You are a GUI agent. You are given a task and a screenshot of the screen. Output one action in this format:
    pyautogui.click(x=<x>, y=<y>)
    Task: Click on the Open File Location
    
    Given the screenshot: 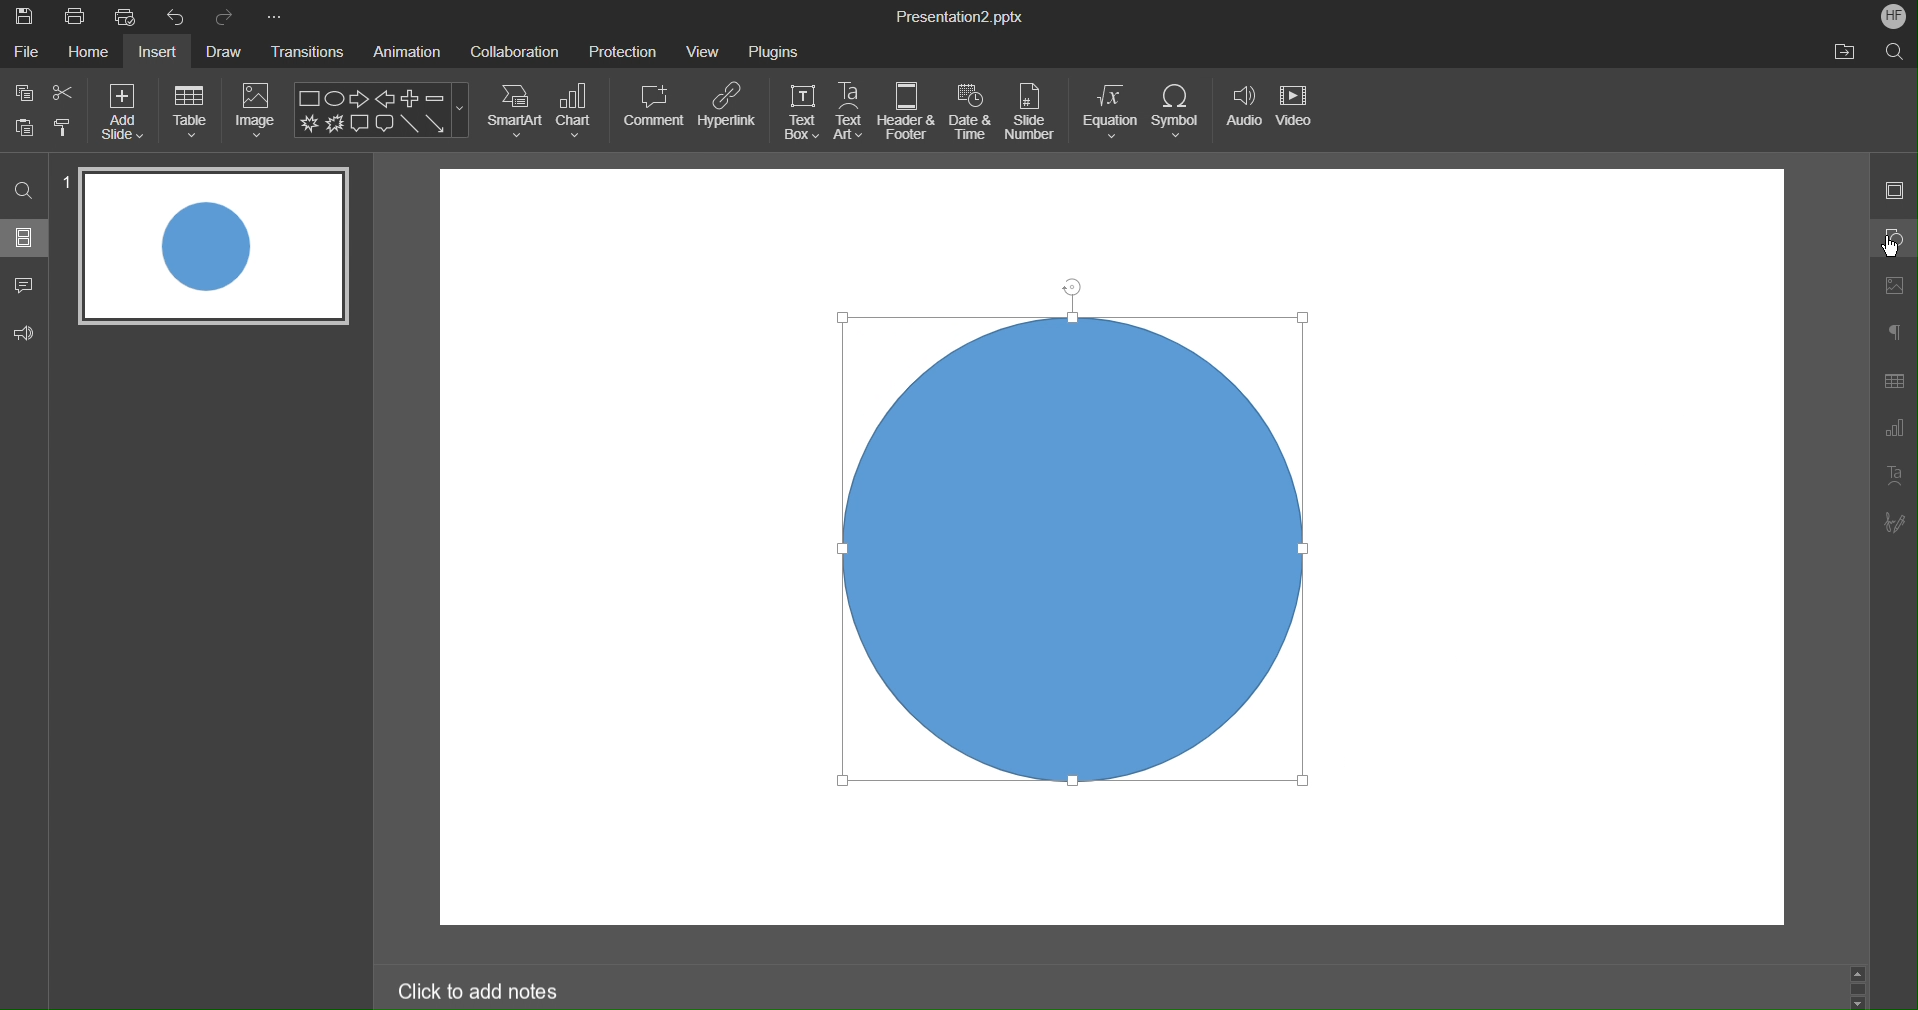 What is the action you would take?
    pyautogui.click(x=1844, y=53)
    